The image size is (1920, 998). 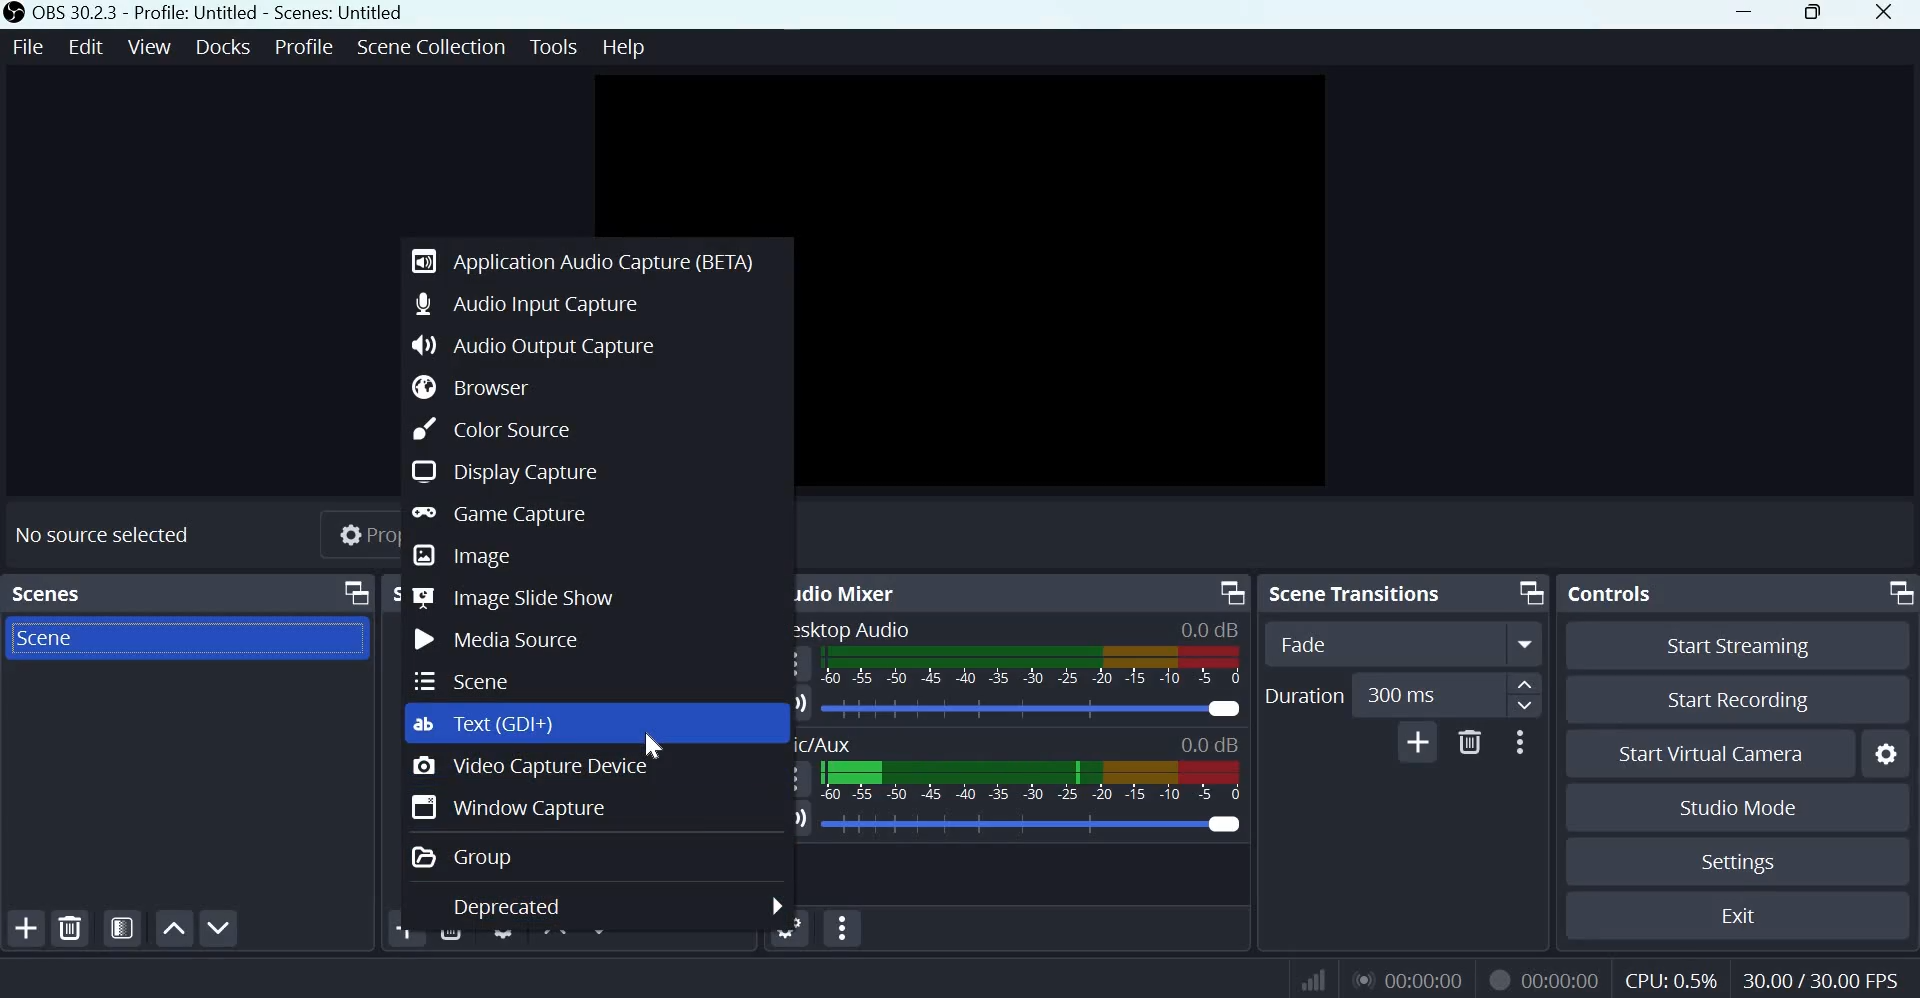 I want to click on Delete Transition, so click(x=1469, y=741).